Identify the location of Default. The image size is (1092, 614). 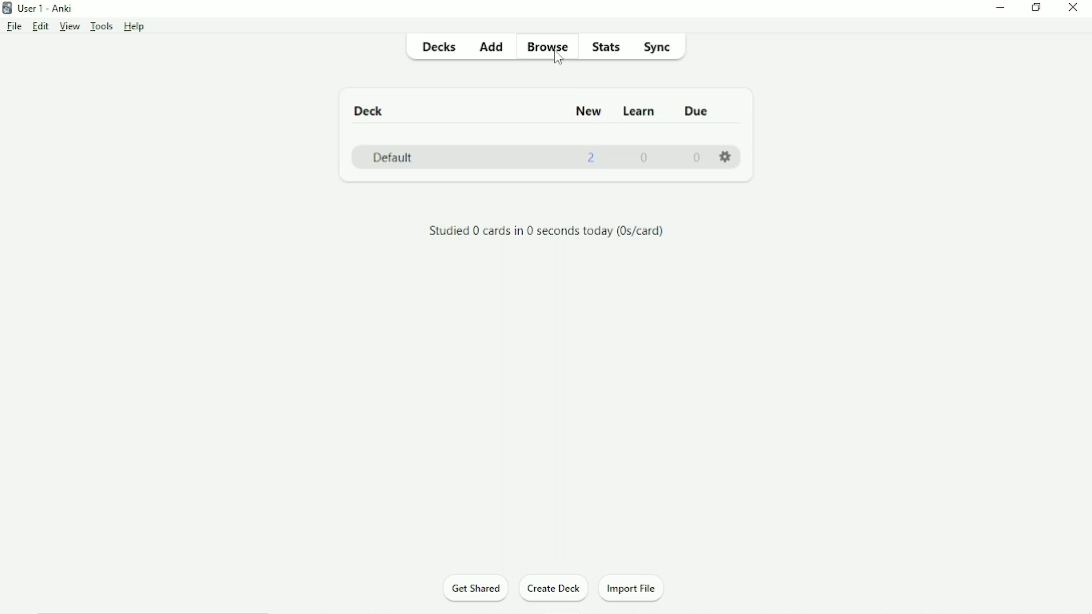
(392, 157).